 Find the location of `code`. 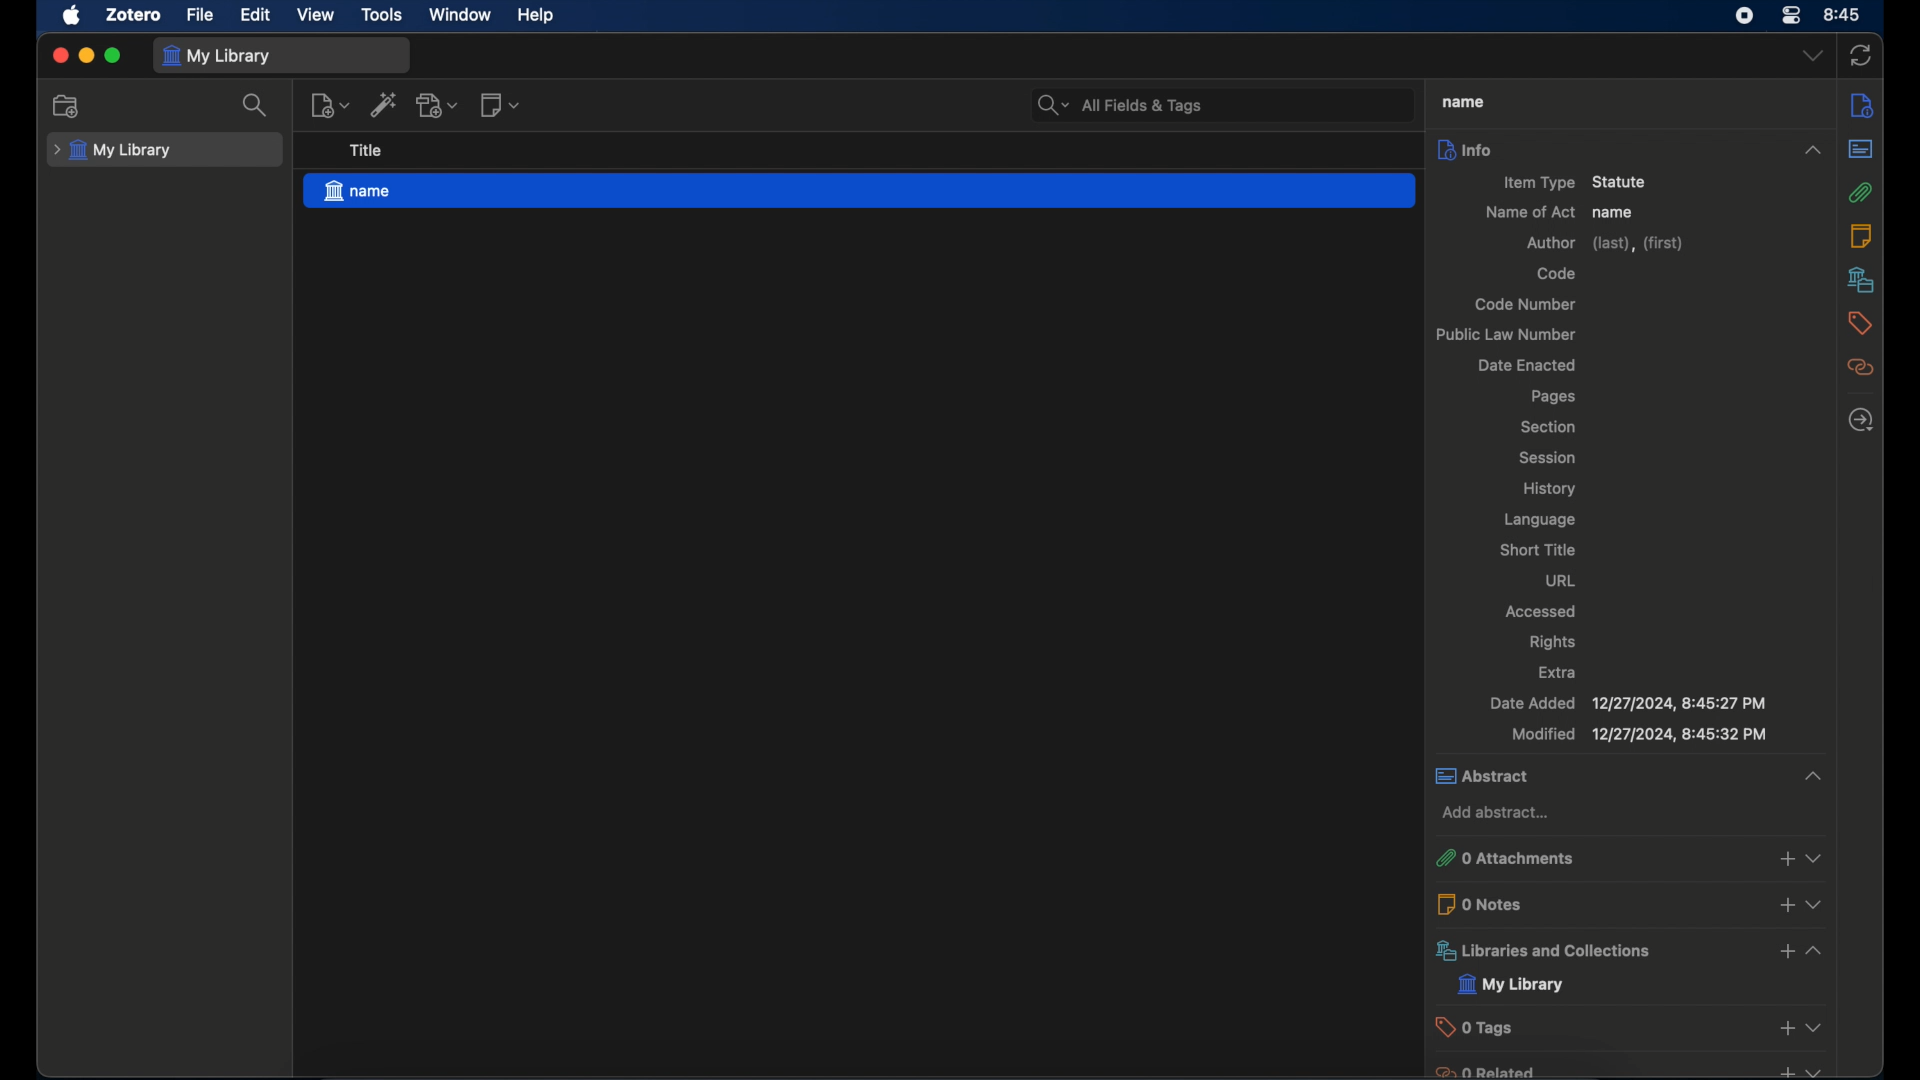

code is located at coordinates (1556, 273).